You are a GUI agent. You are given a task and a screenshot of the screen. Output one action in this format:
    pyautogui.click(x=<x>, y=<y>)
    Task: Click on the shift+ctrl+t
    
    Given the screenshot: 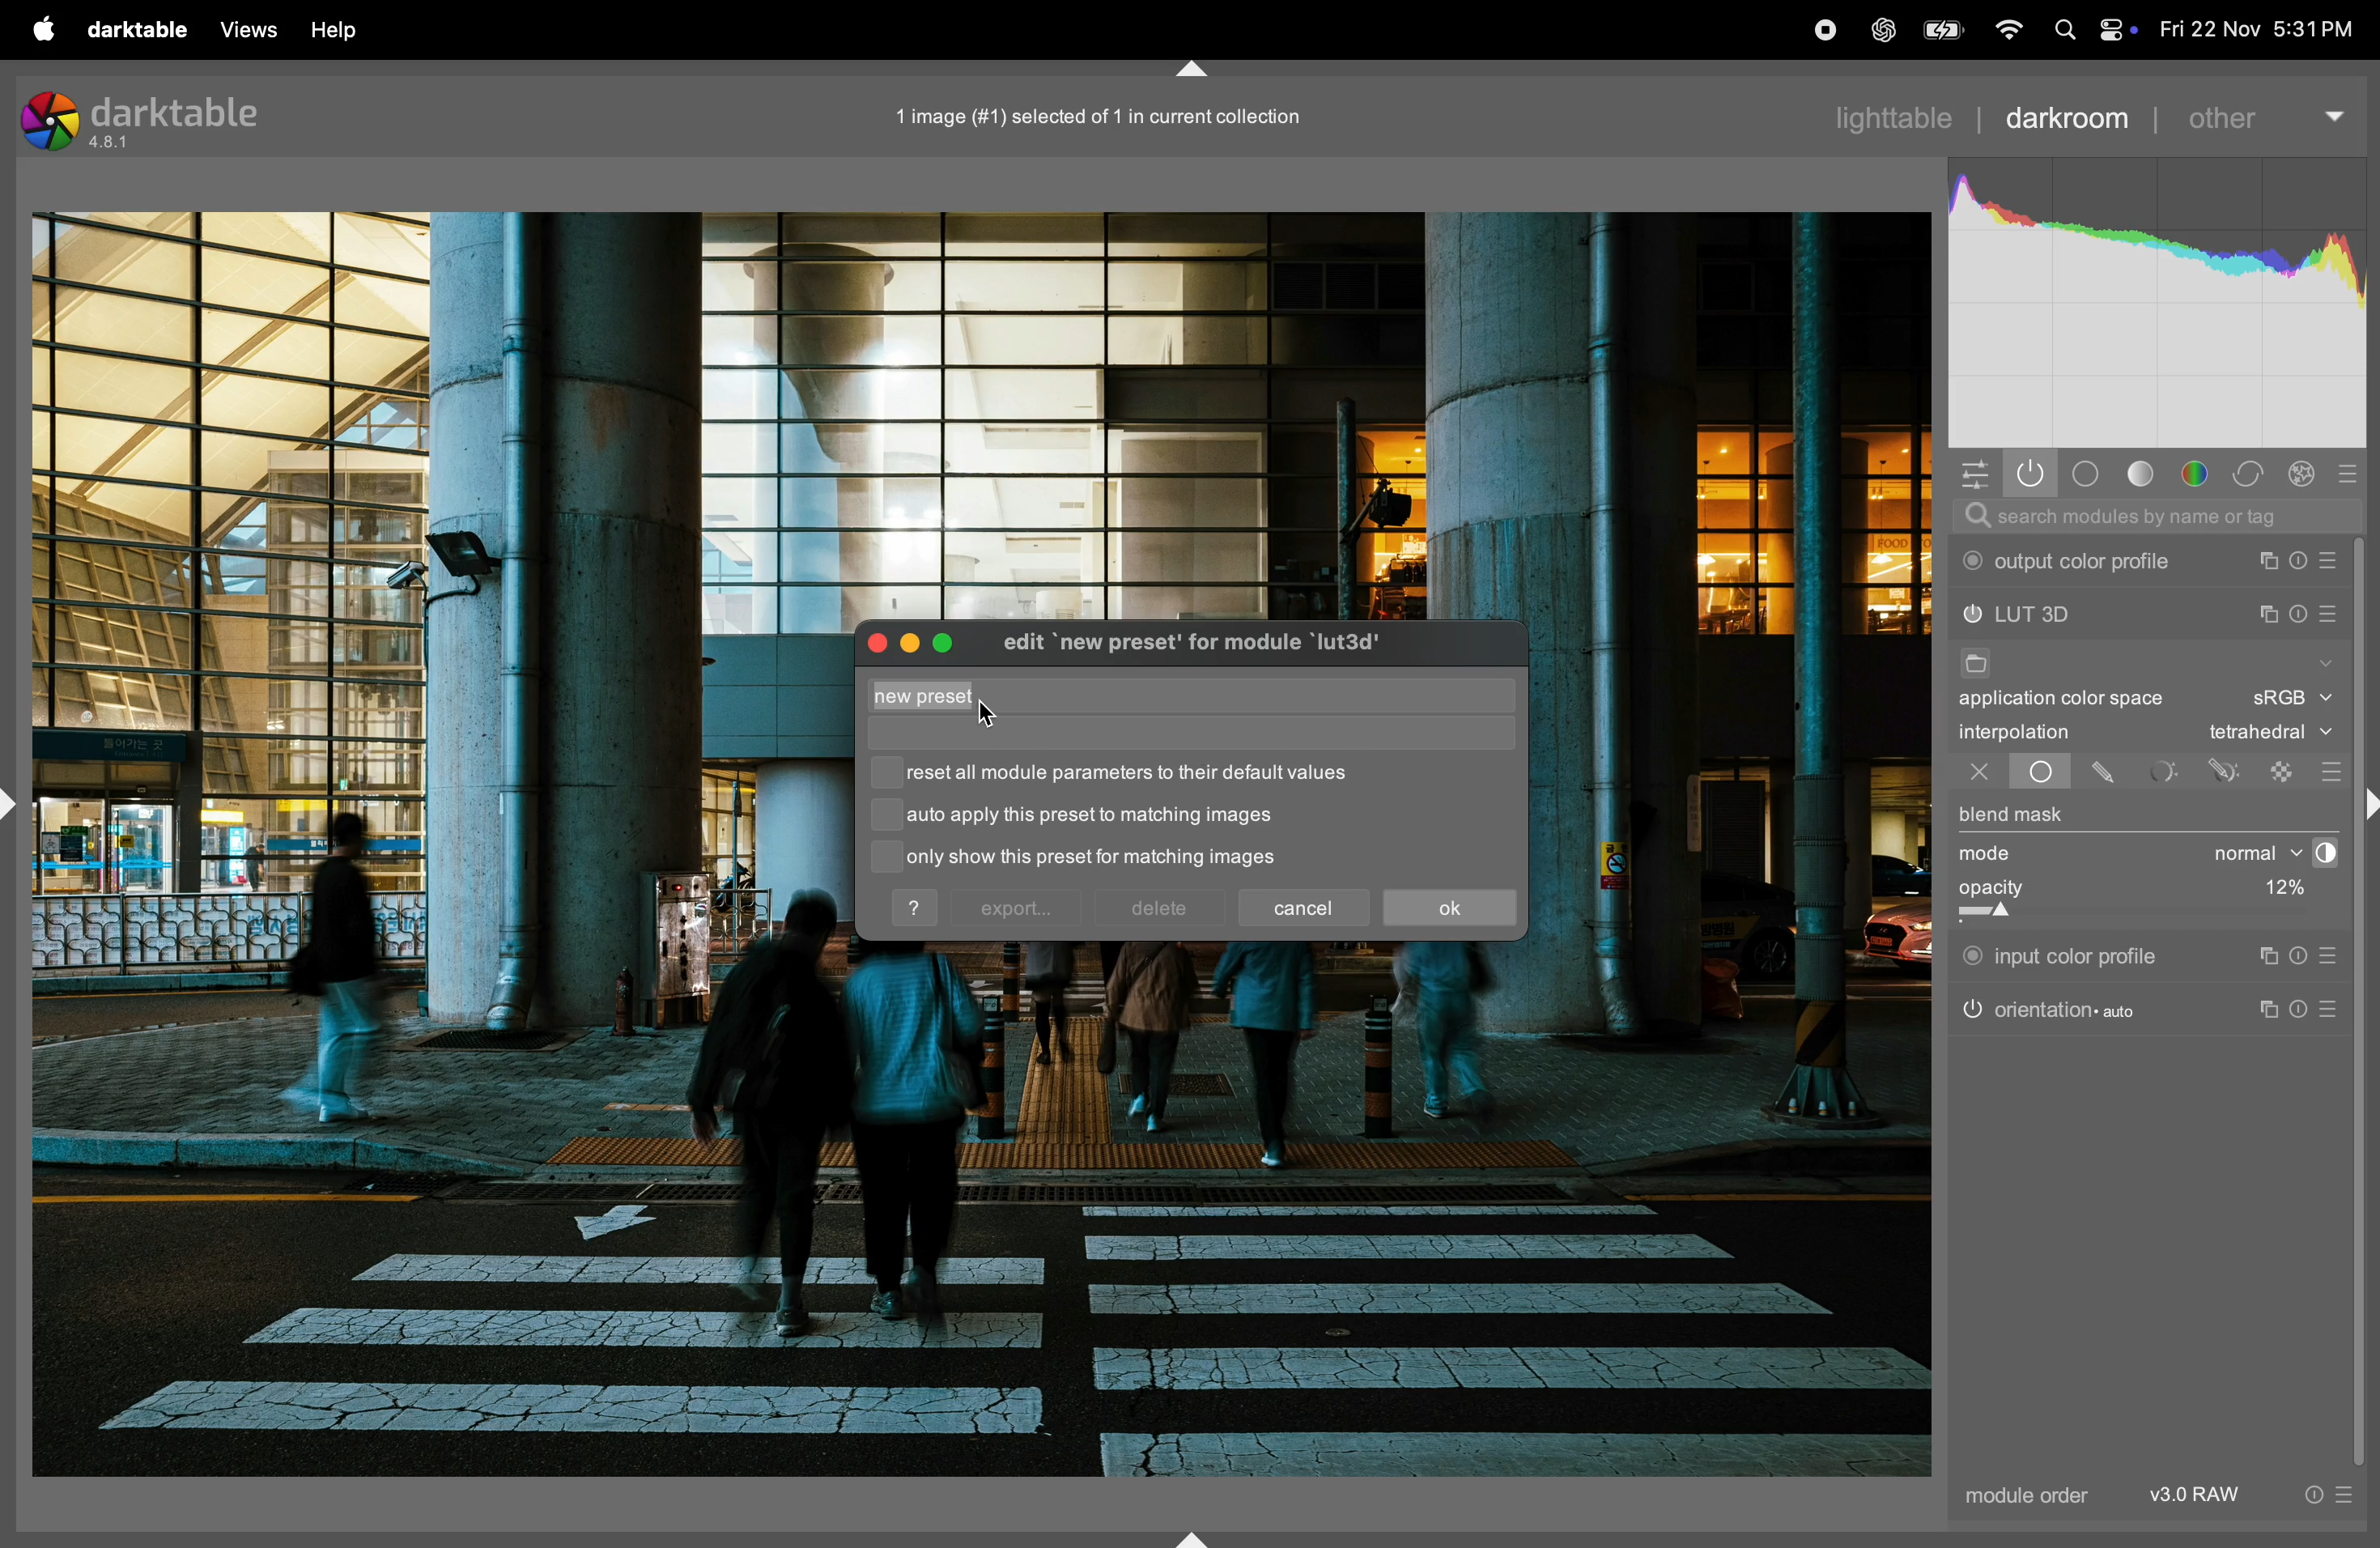 What is the action you would take?
    pyautogui.click(x=1188, y=70)
    